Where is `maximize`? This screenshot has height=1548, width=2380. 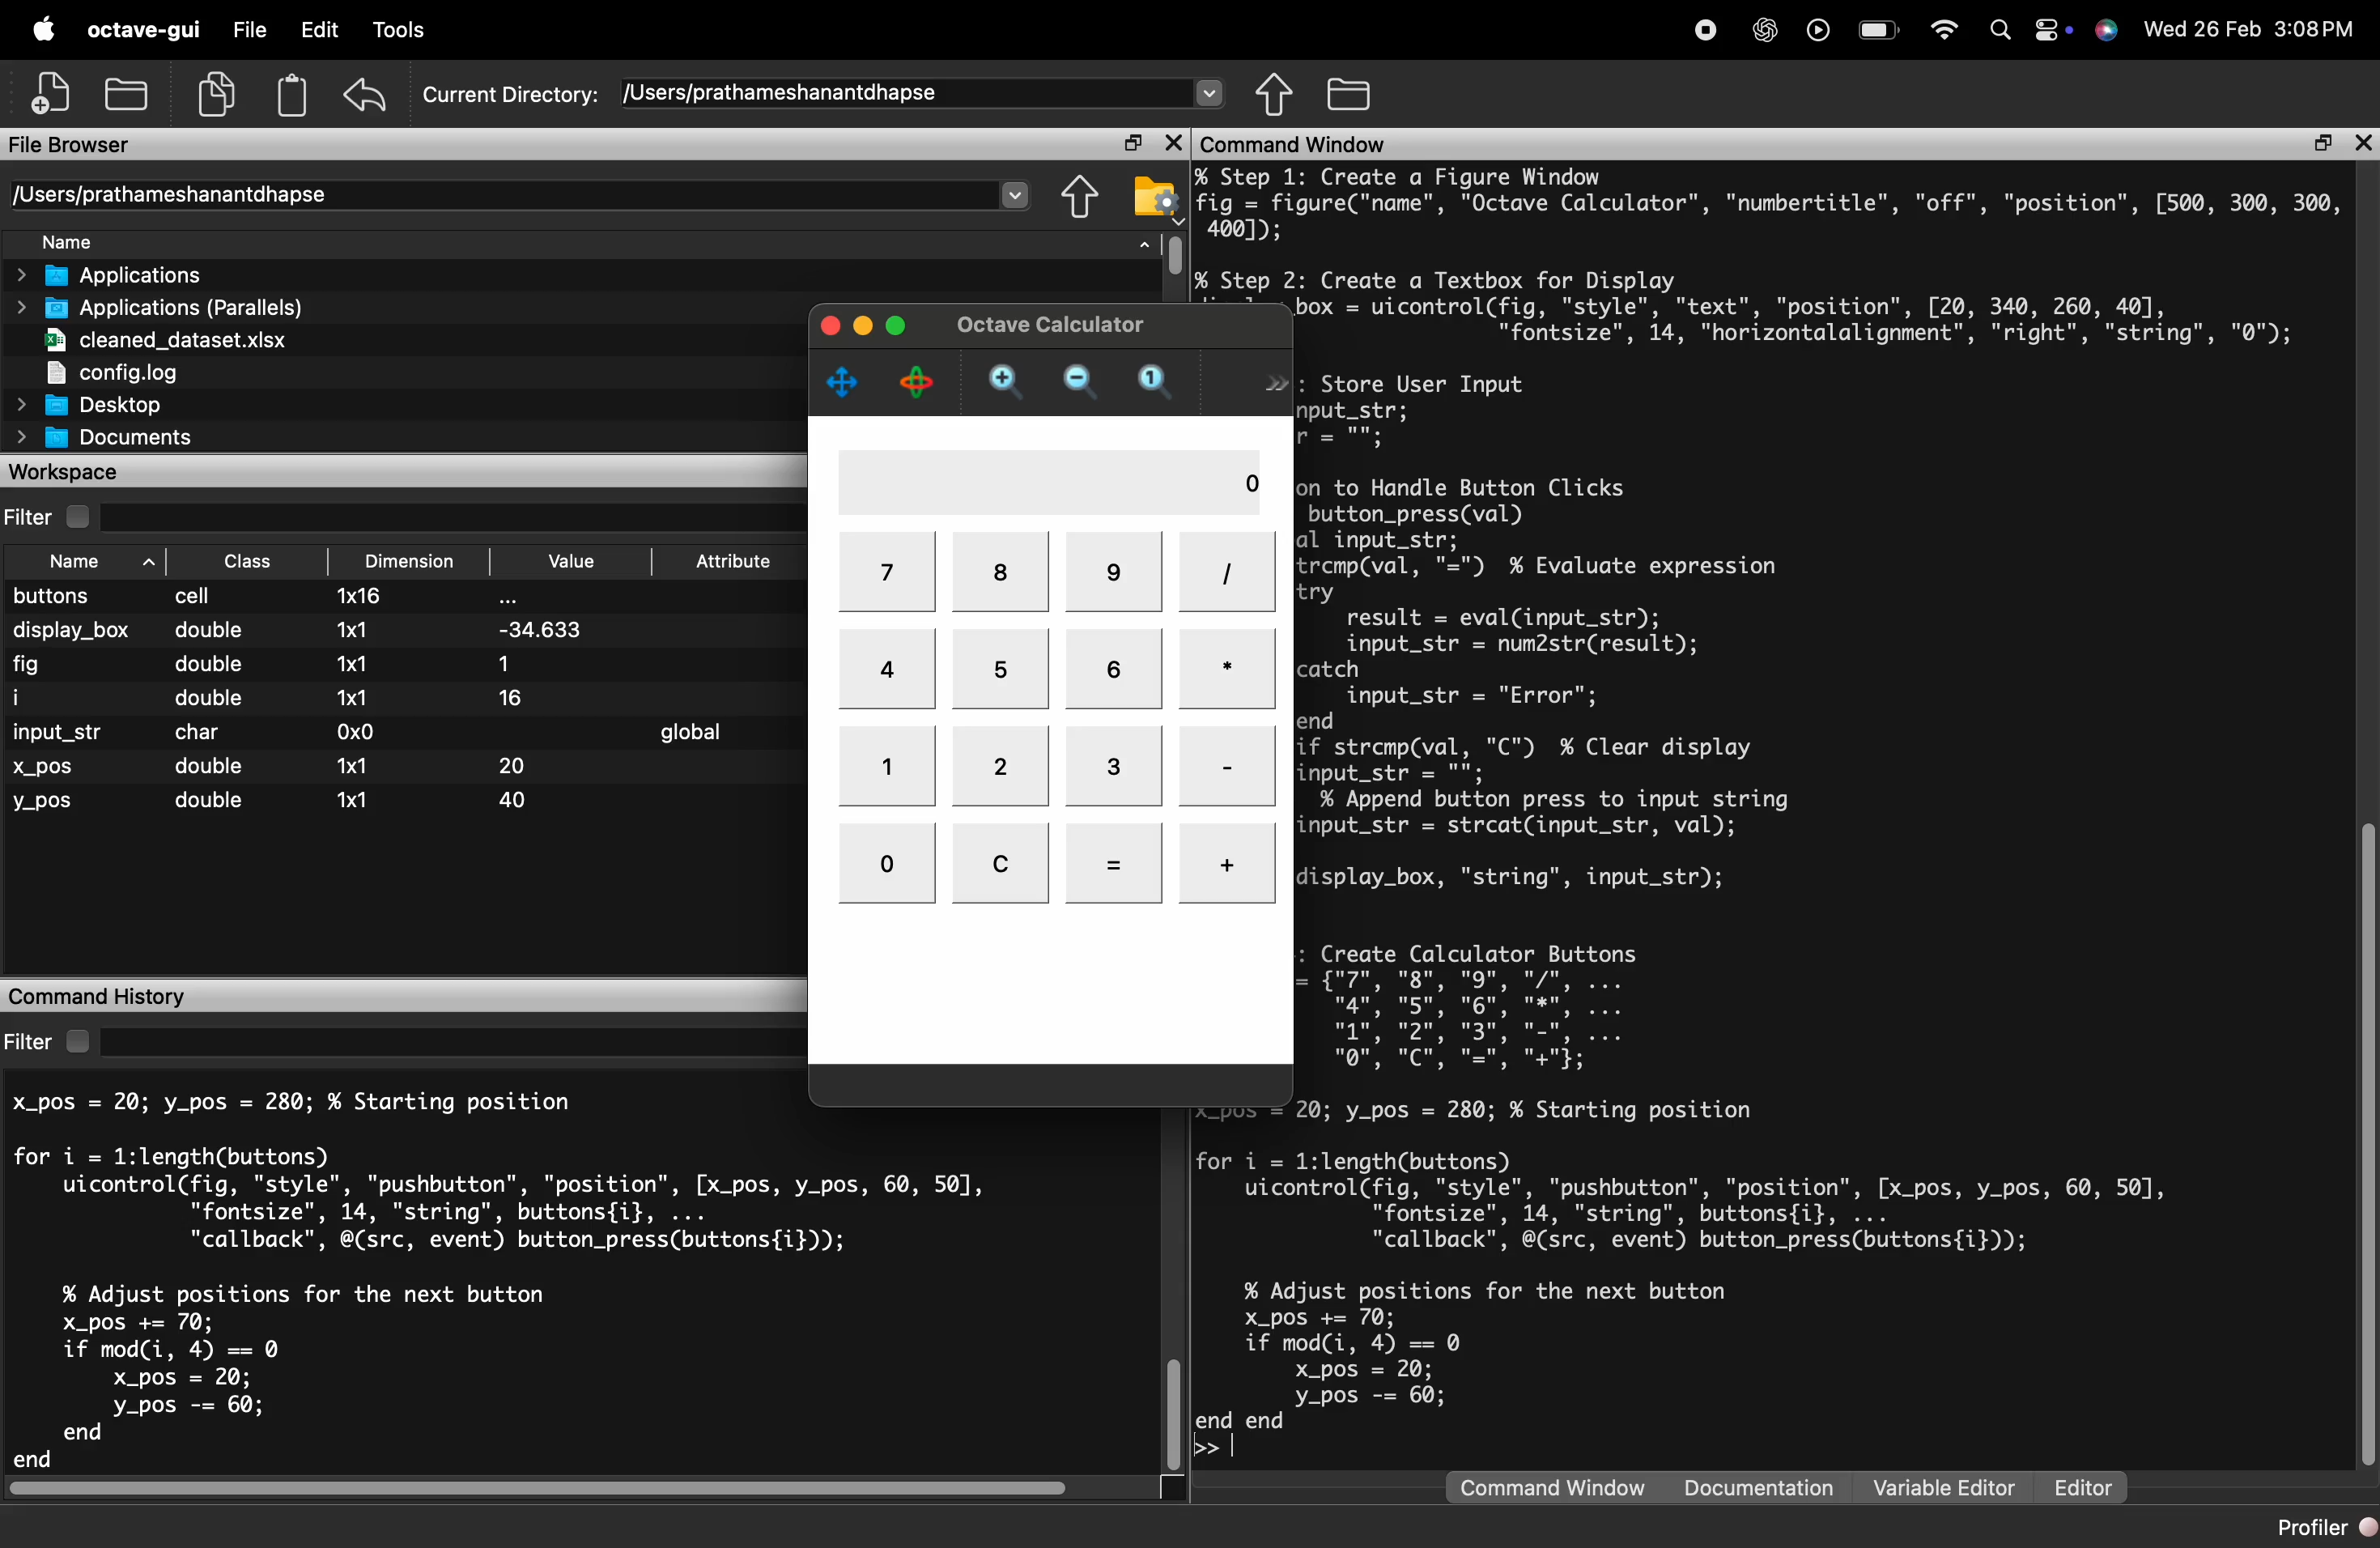
maximize is located at coordinates (900, 326).